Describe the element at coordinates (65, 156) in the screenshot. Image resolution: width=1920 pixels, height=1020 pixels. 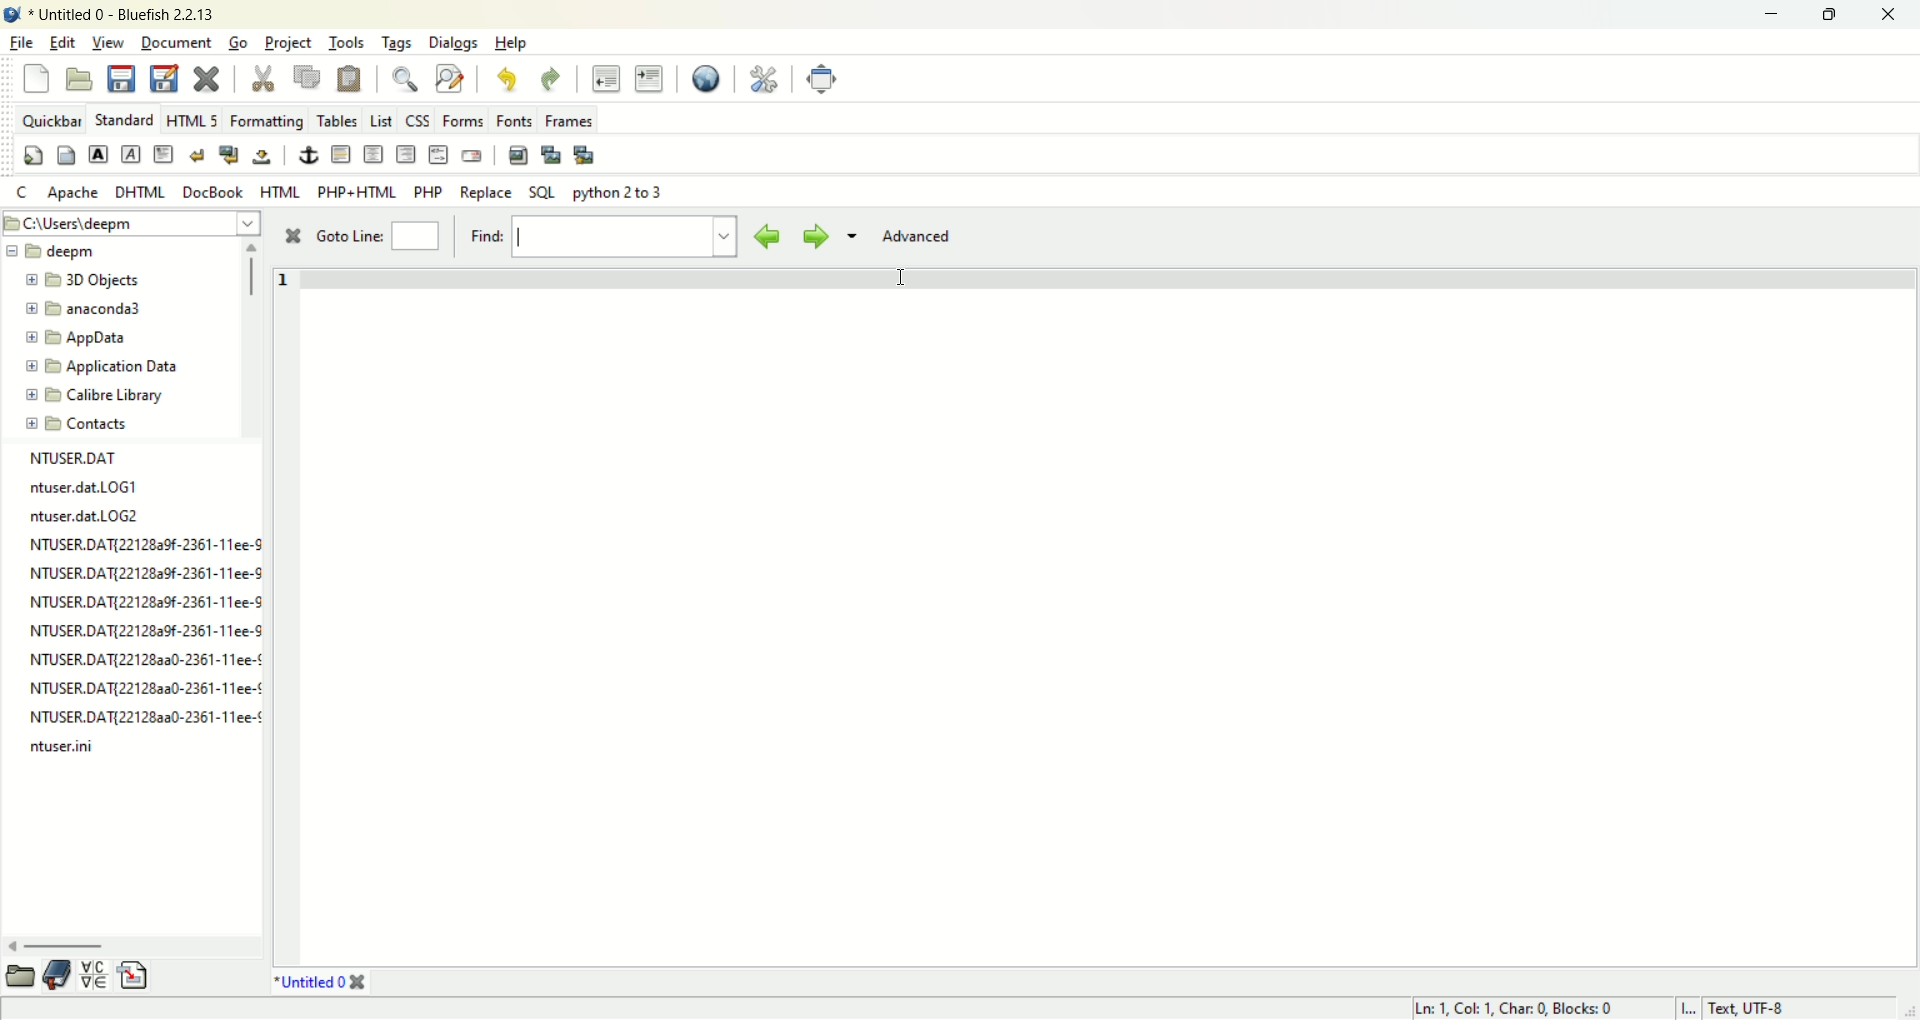
I see `body` at that location.